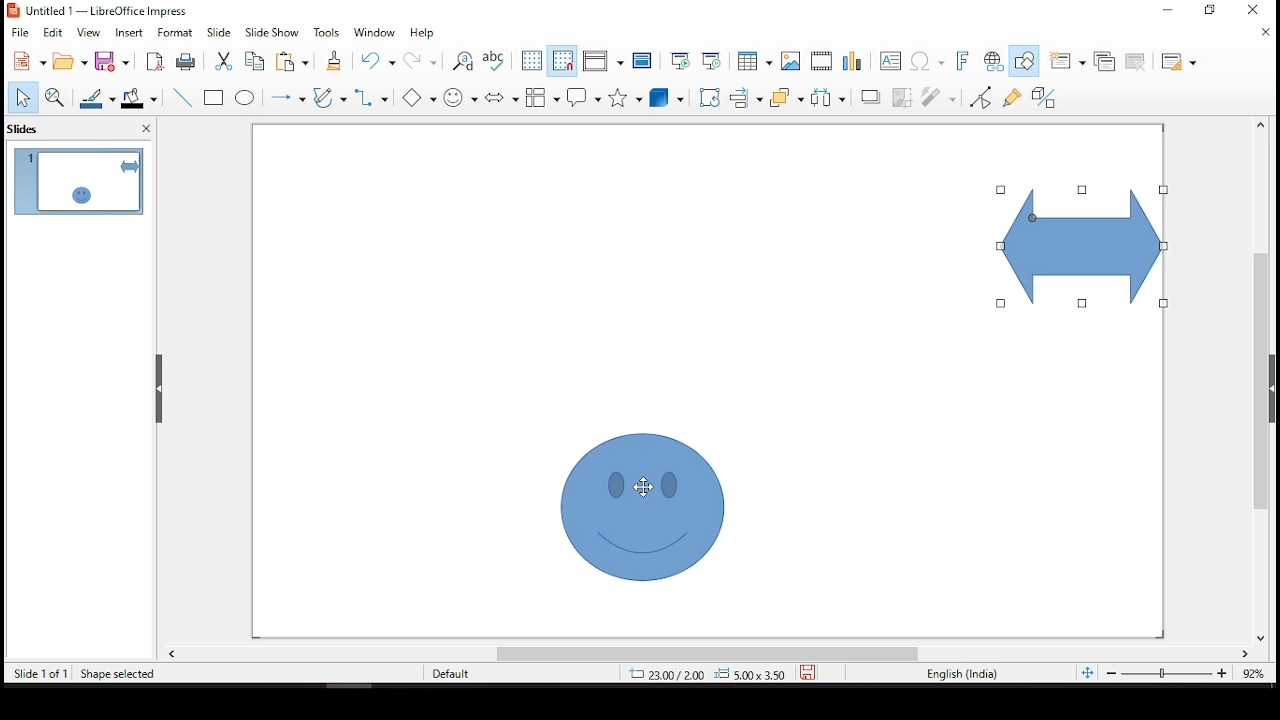  I want to click on callout shapes, so click(585, 99).